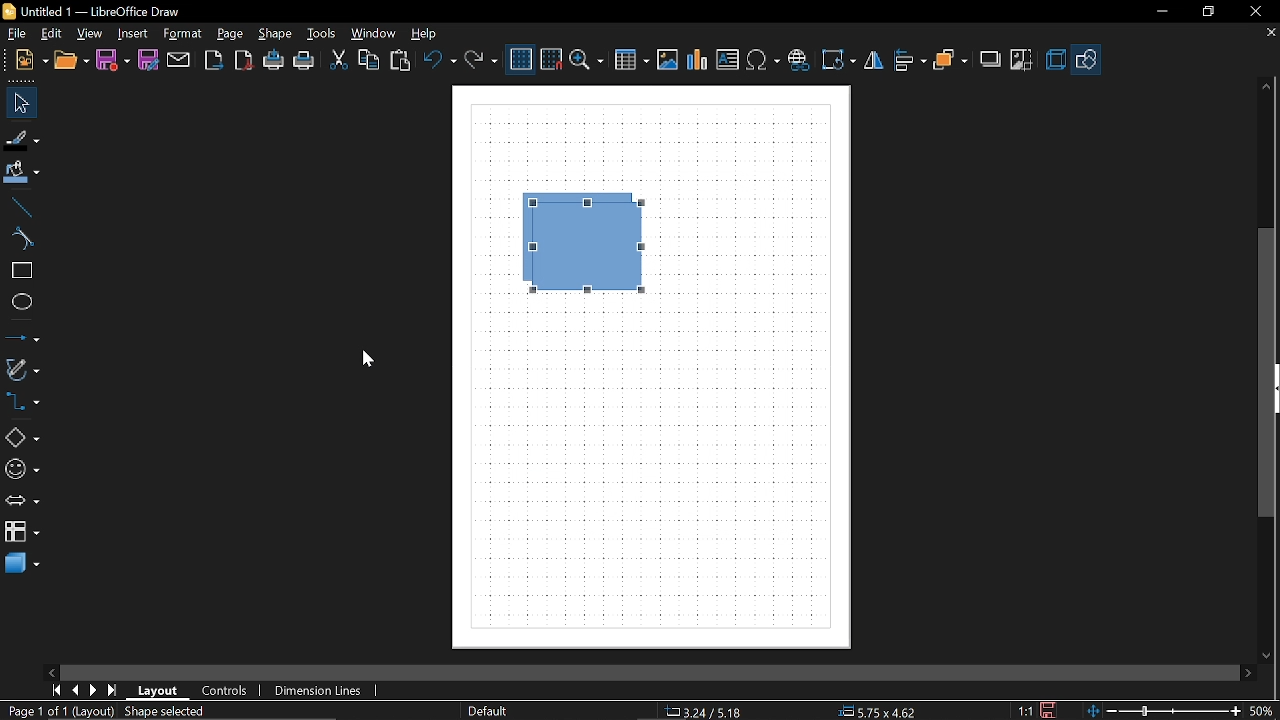  Describe the element at coordinates (22, 369) in the screenshot. I see `Curves and polygon` at that location.